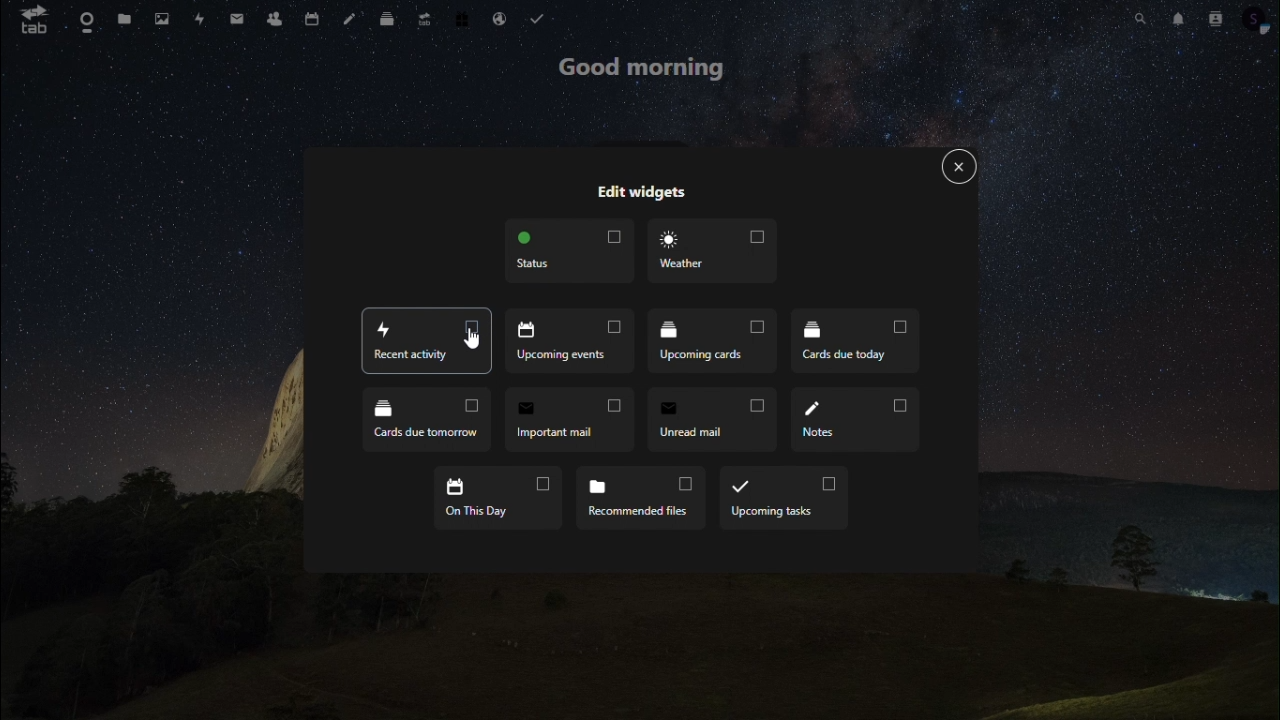 The height and width of the screenshot is (720, 1280). What do you see at coordinates (643, 192) in the screenshot?
I see `` at bounding box center [643, 192].